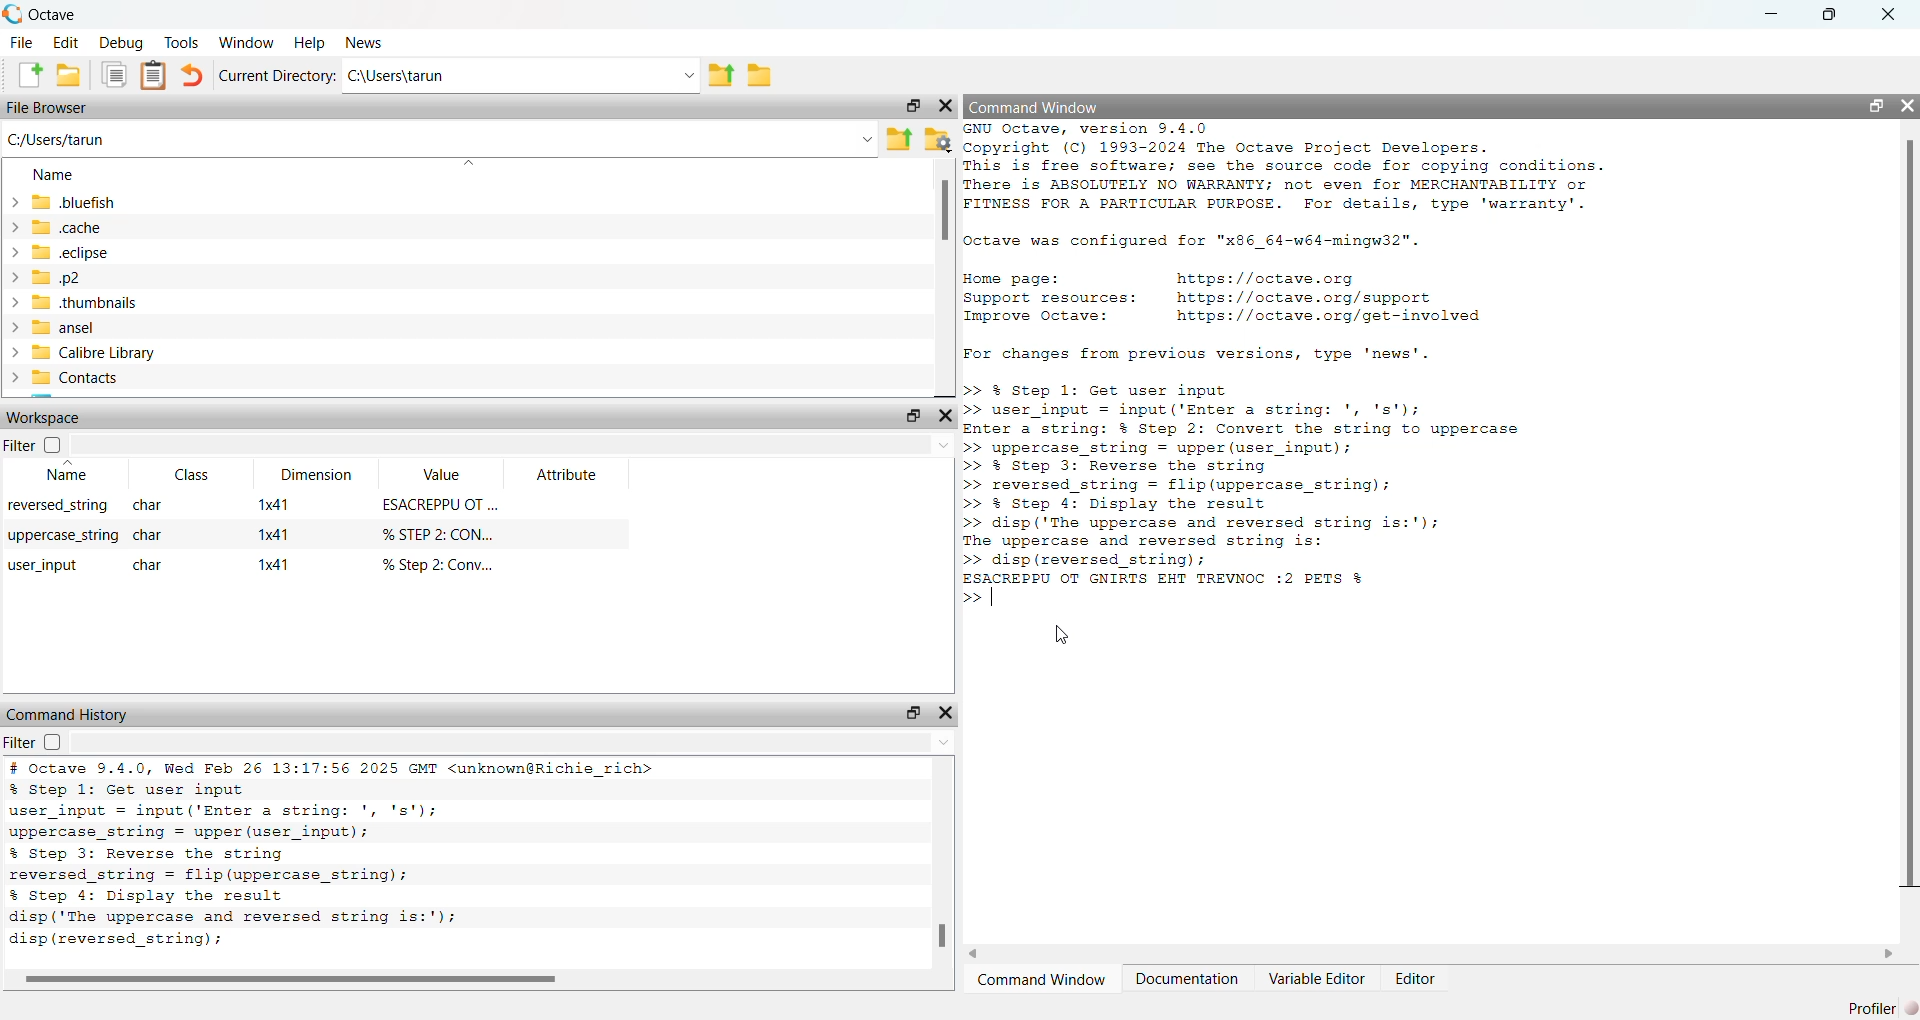  Describe the element at coordinates (568, 476) in the screenshot. I see `attribute` at that location.